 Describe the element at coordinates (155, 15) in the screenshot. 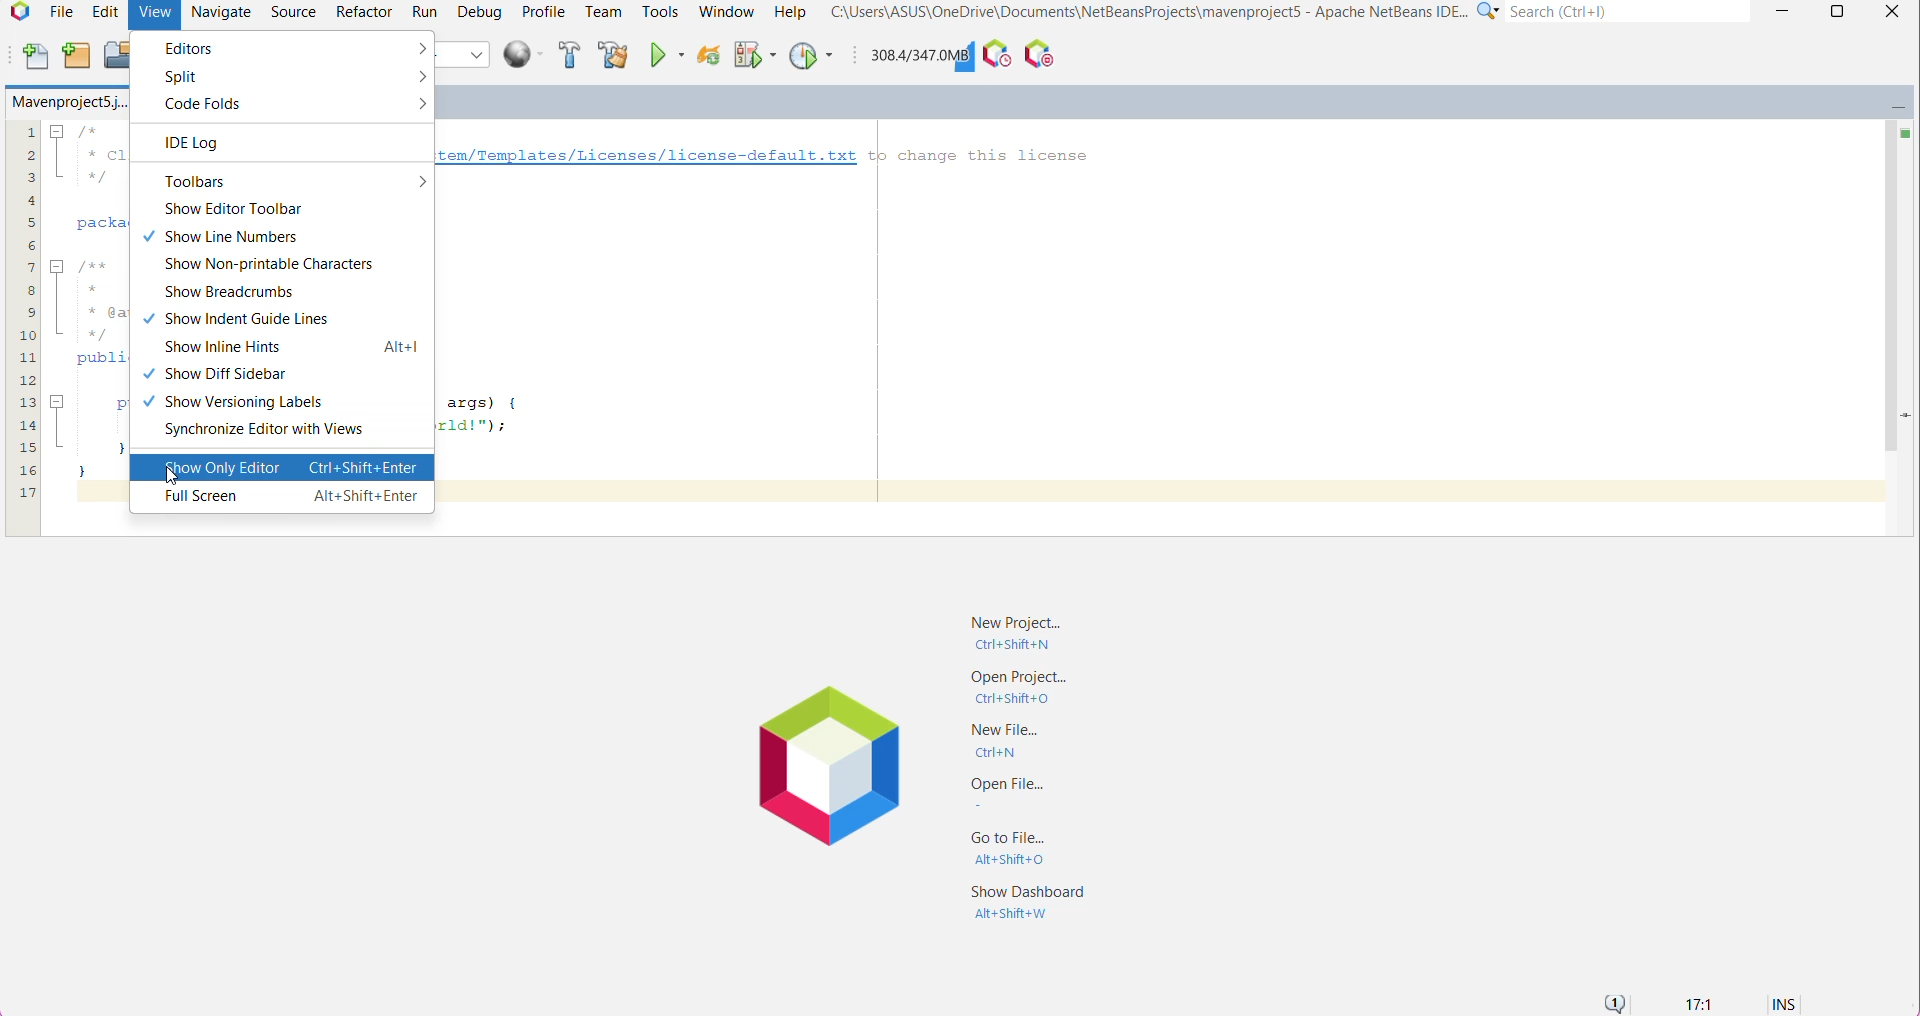

I see `View` at that location.